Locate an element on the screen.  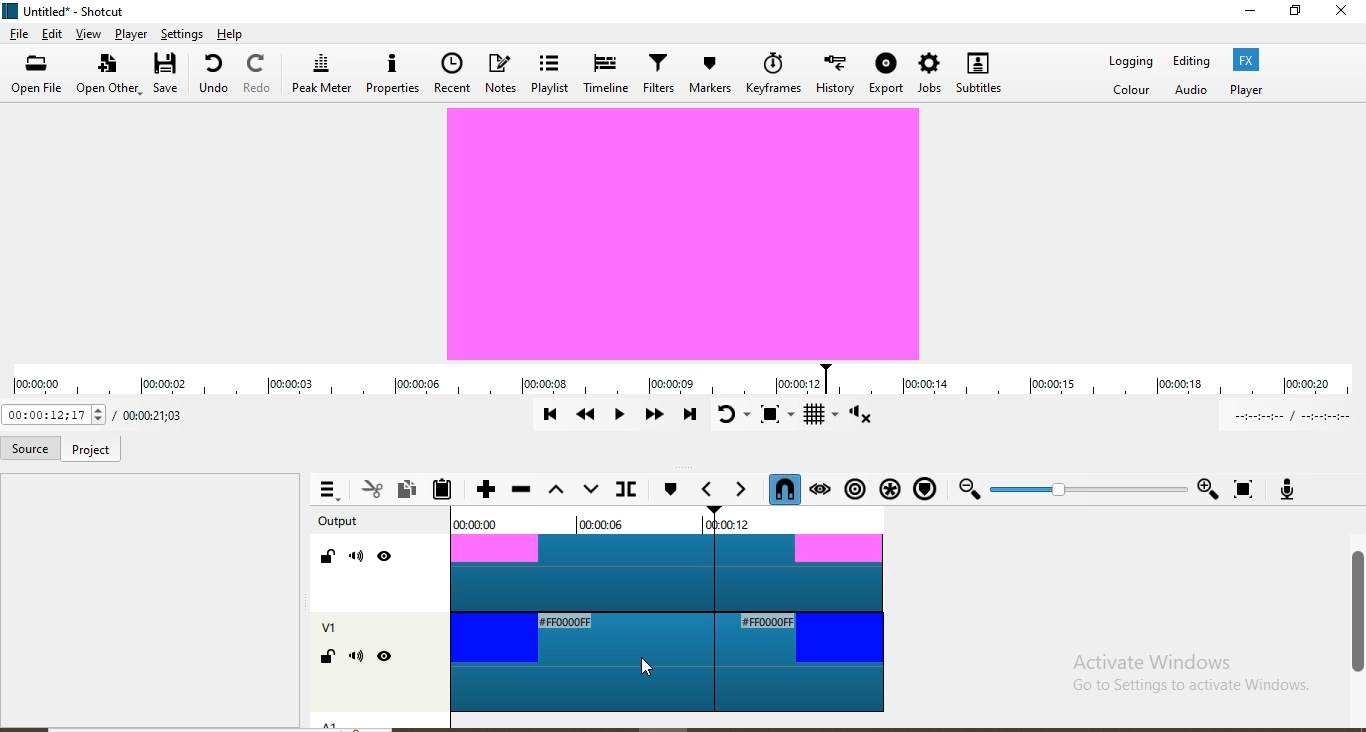
open file is located at coordinates (37, 77).